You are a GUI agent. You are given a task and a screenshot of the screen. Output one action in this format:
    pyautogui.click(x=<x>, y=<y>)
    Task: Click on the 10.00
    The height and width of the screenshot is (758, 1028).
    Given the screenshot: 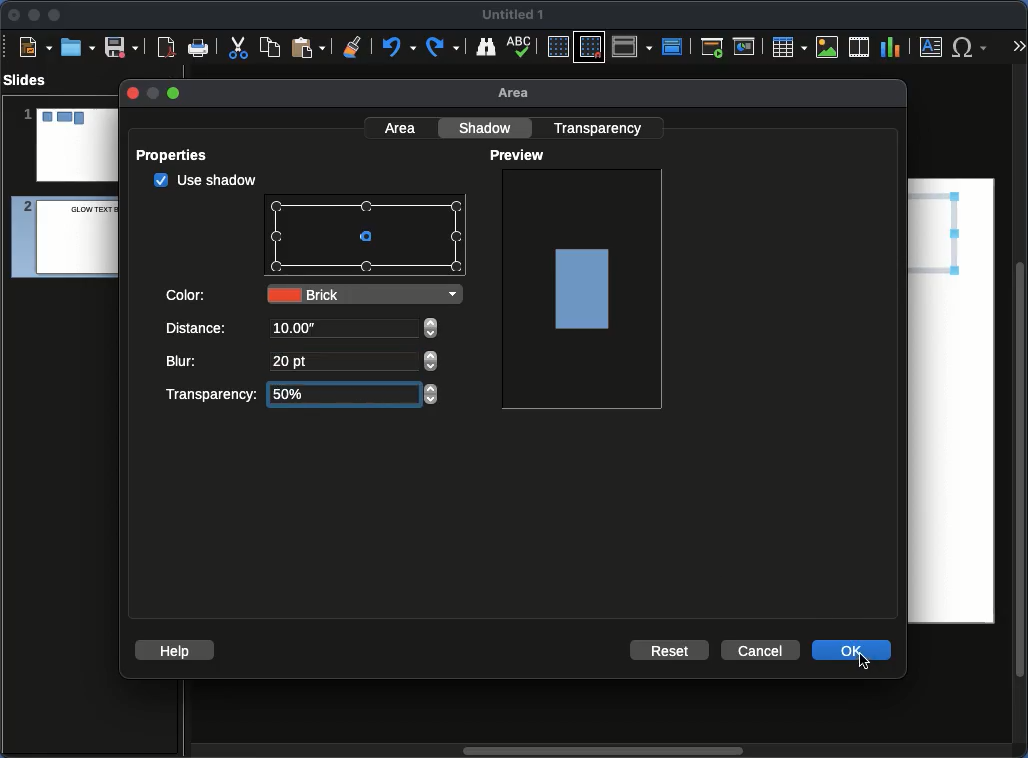 What is the action you would take?
    pyautogui.click(x=295, y=329)
    